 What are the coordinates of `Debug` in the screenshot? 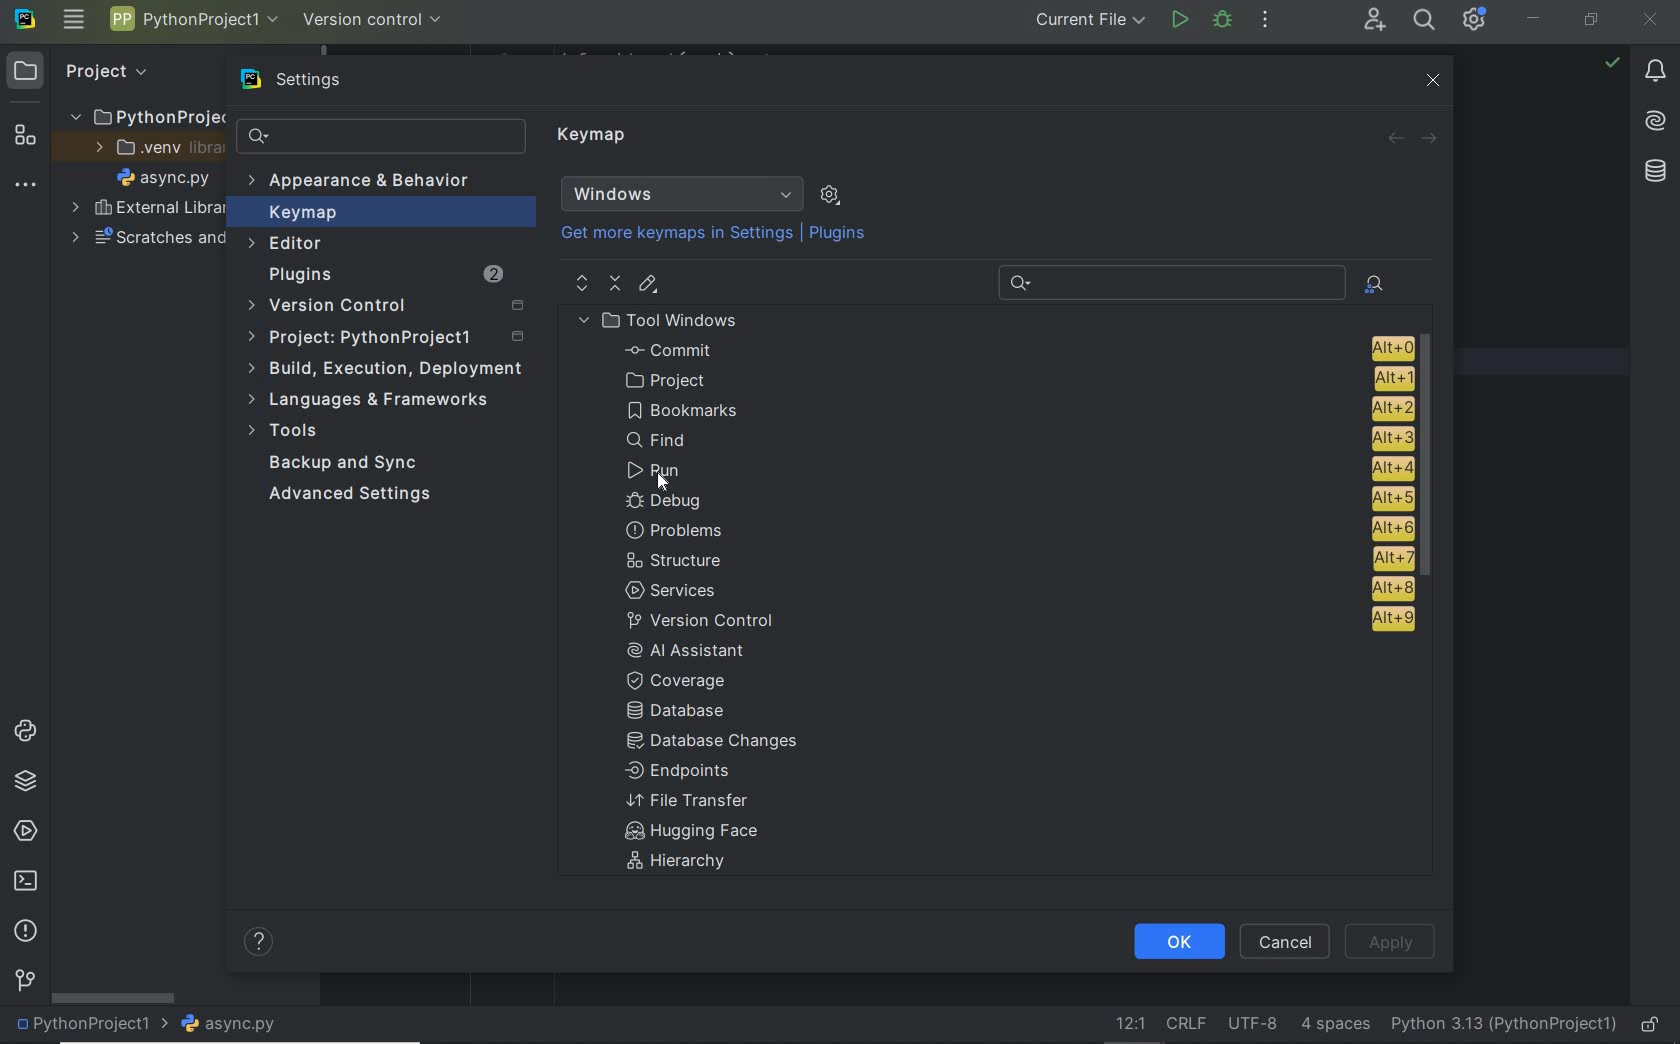 It's located at (1017, 500).